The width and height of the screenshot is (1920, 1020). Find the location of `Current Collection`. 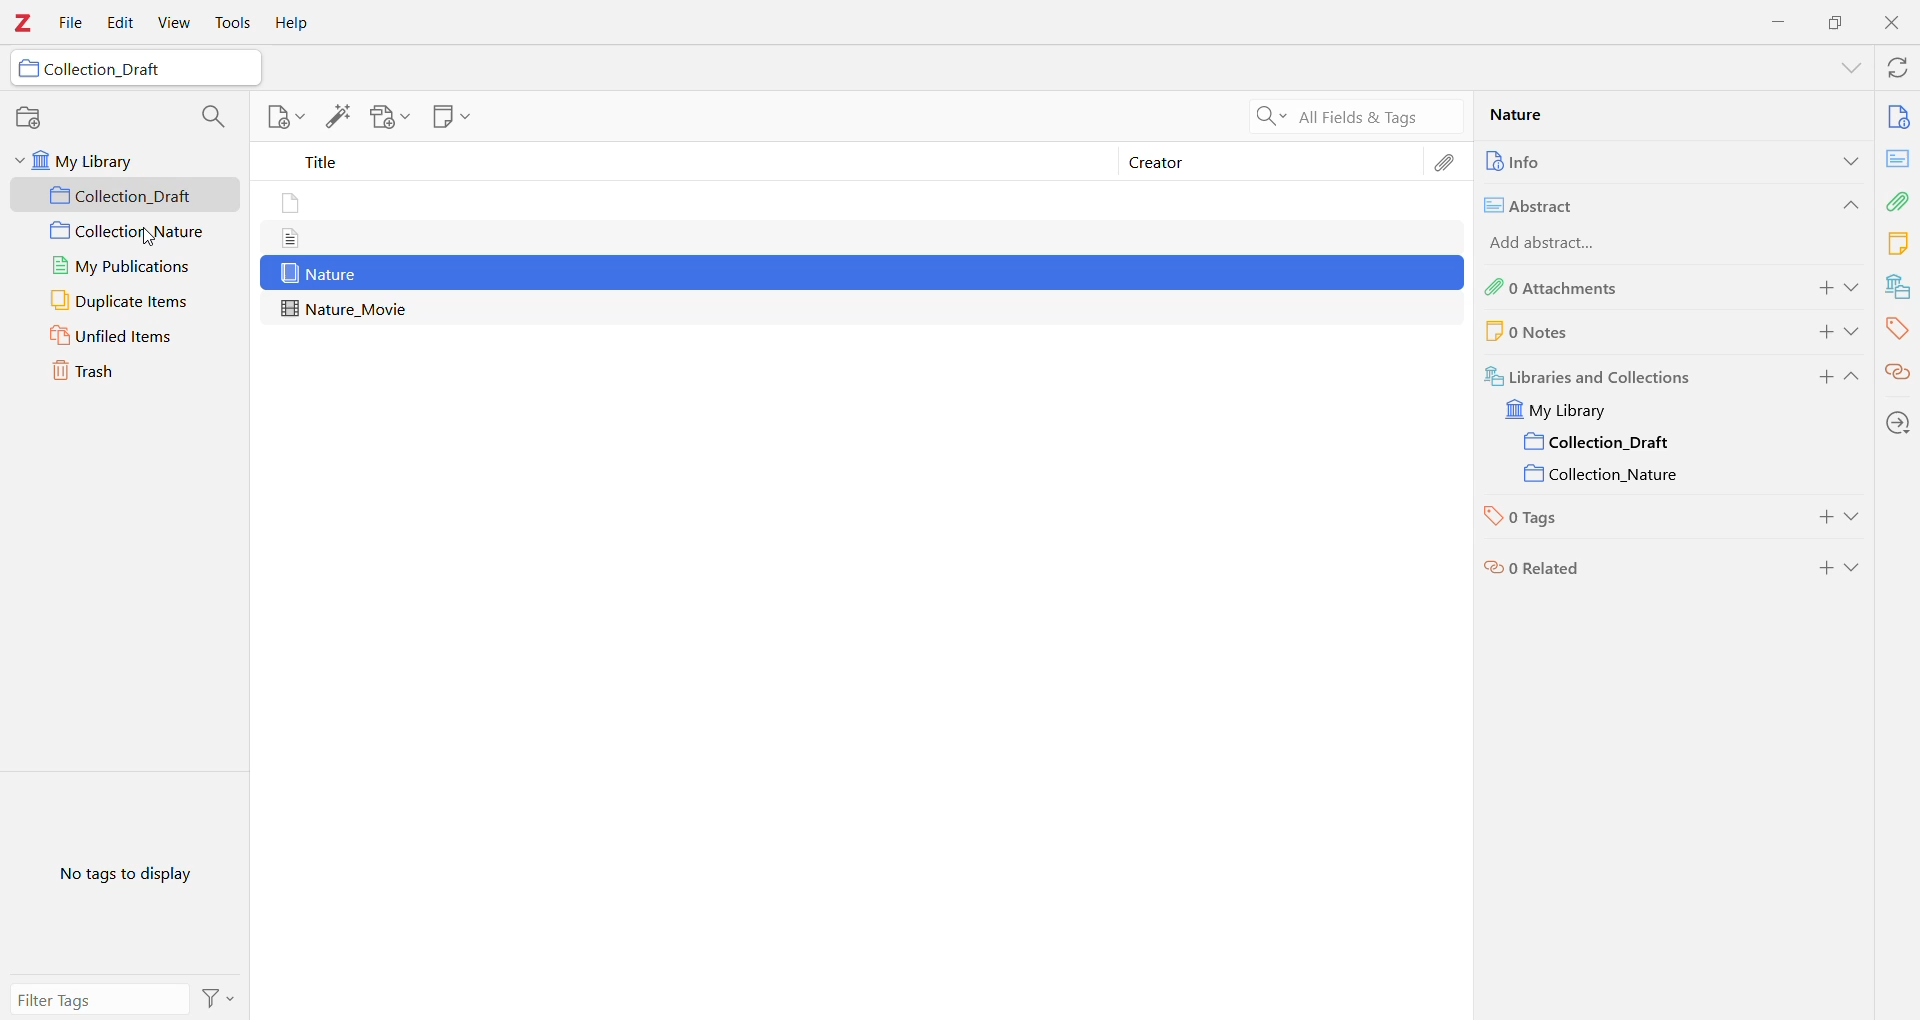

Current Collection is located at coordinates (1602, 442).